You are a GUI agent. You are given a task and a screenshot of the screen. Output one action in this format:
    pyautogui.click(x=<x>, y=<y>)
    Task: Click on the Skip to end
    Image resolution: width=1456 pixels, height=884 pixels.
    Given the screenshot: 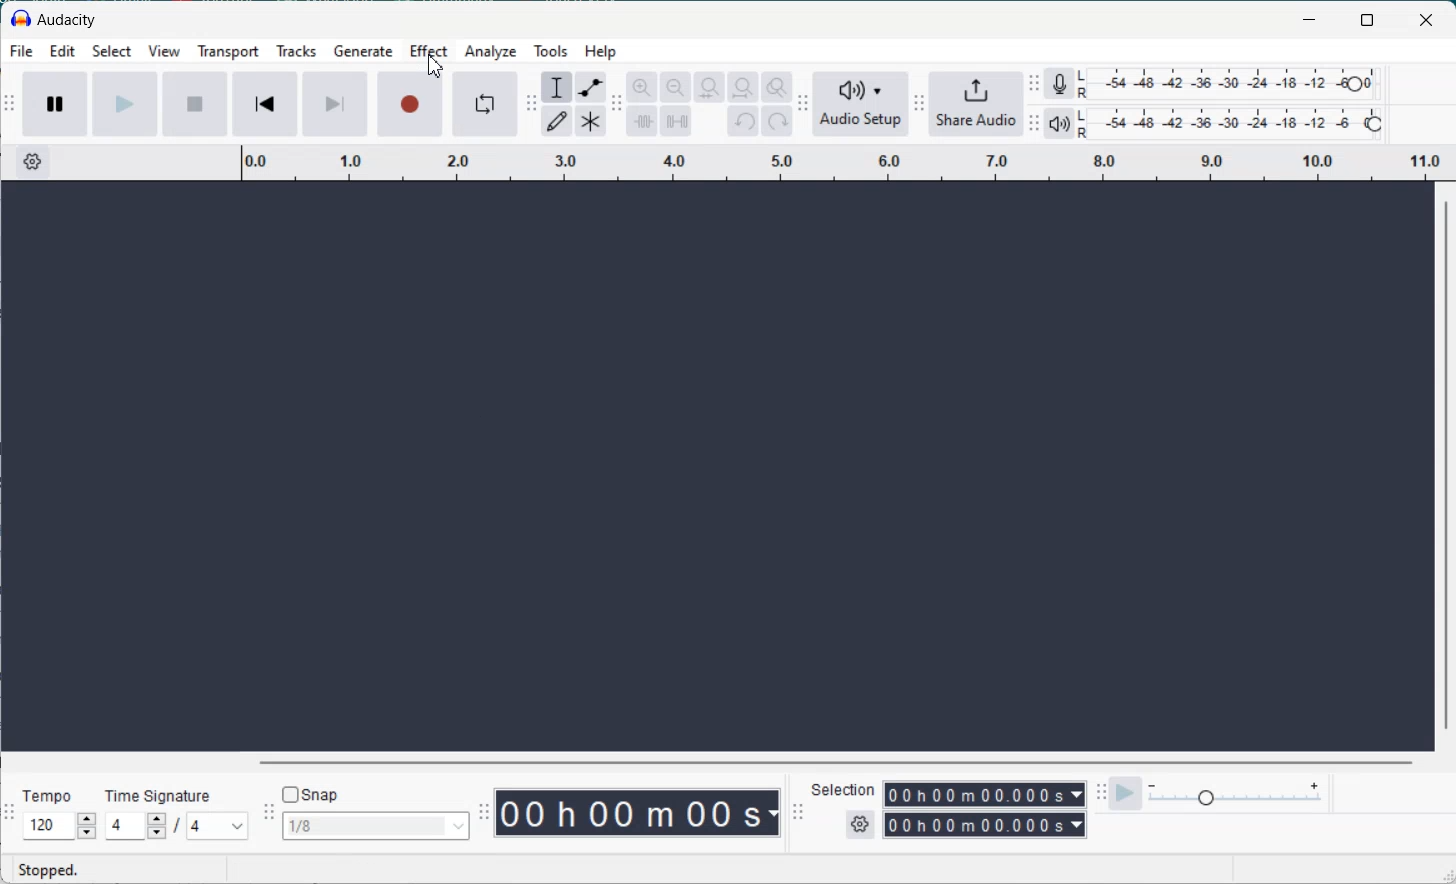 What is the action you would take?
    pyautogui.click(x=335, y=104)
    